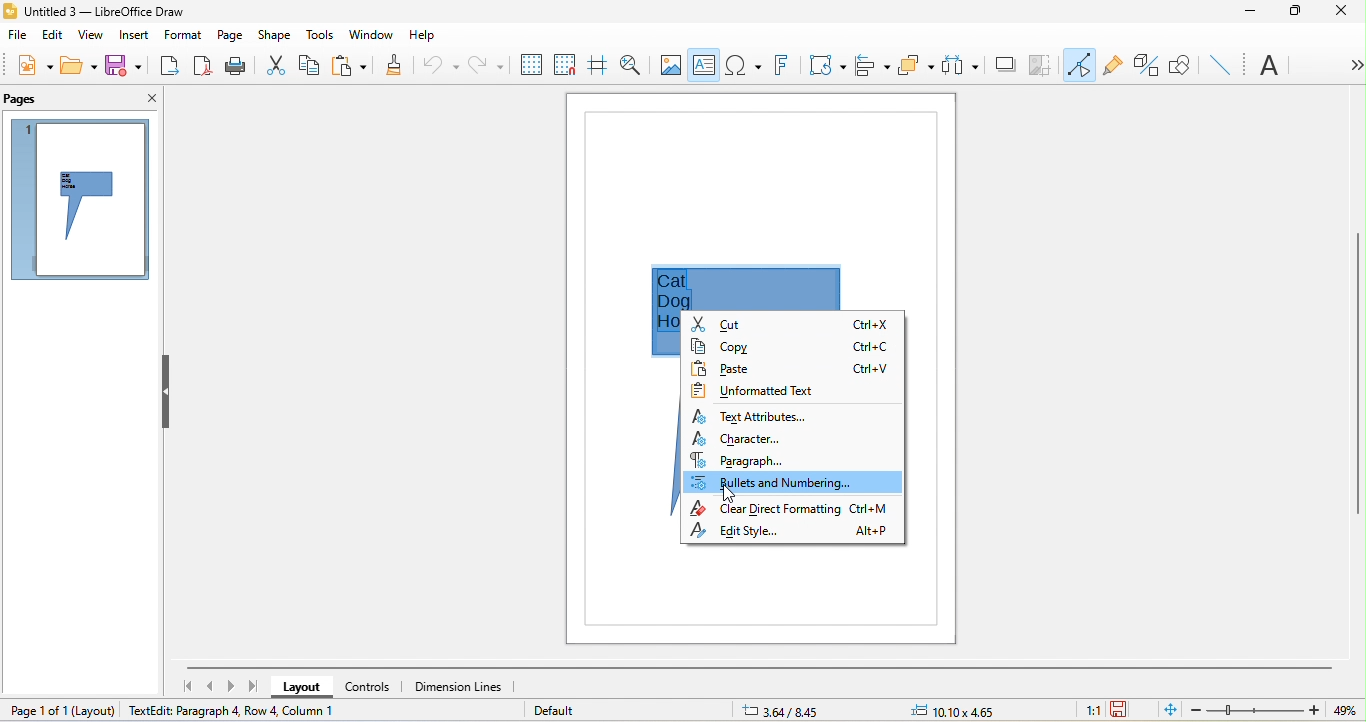  What do you see at coordinates (759, 388) in the screenshot?
I see `unformatted text` at bounding box center [759, 388].